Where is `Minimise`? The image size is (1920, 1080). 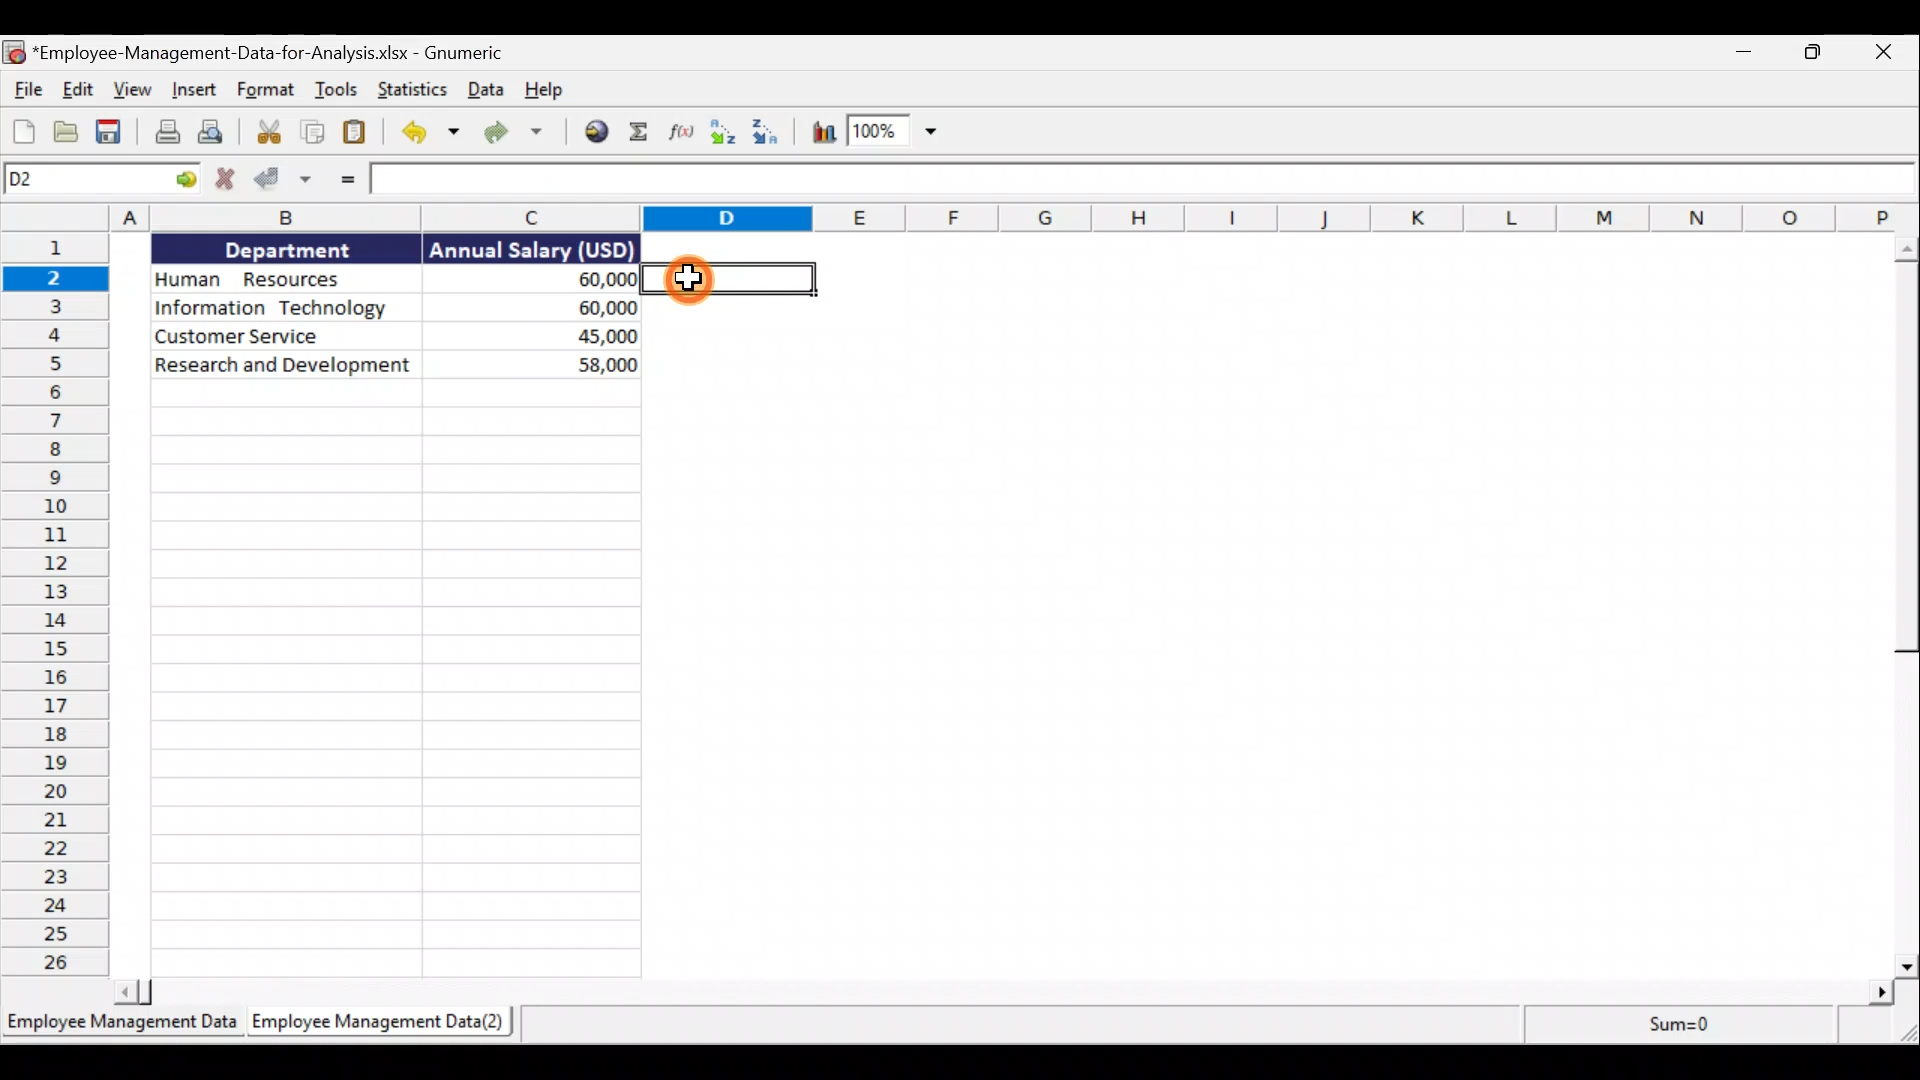 Minimise is located at coordinates (1741, 56).